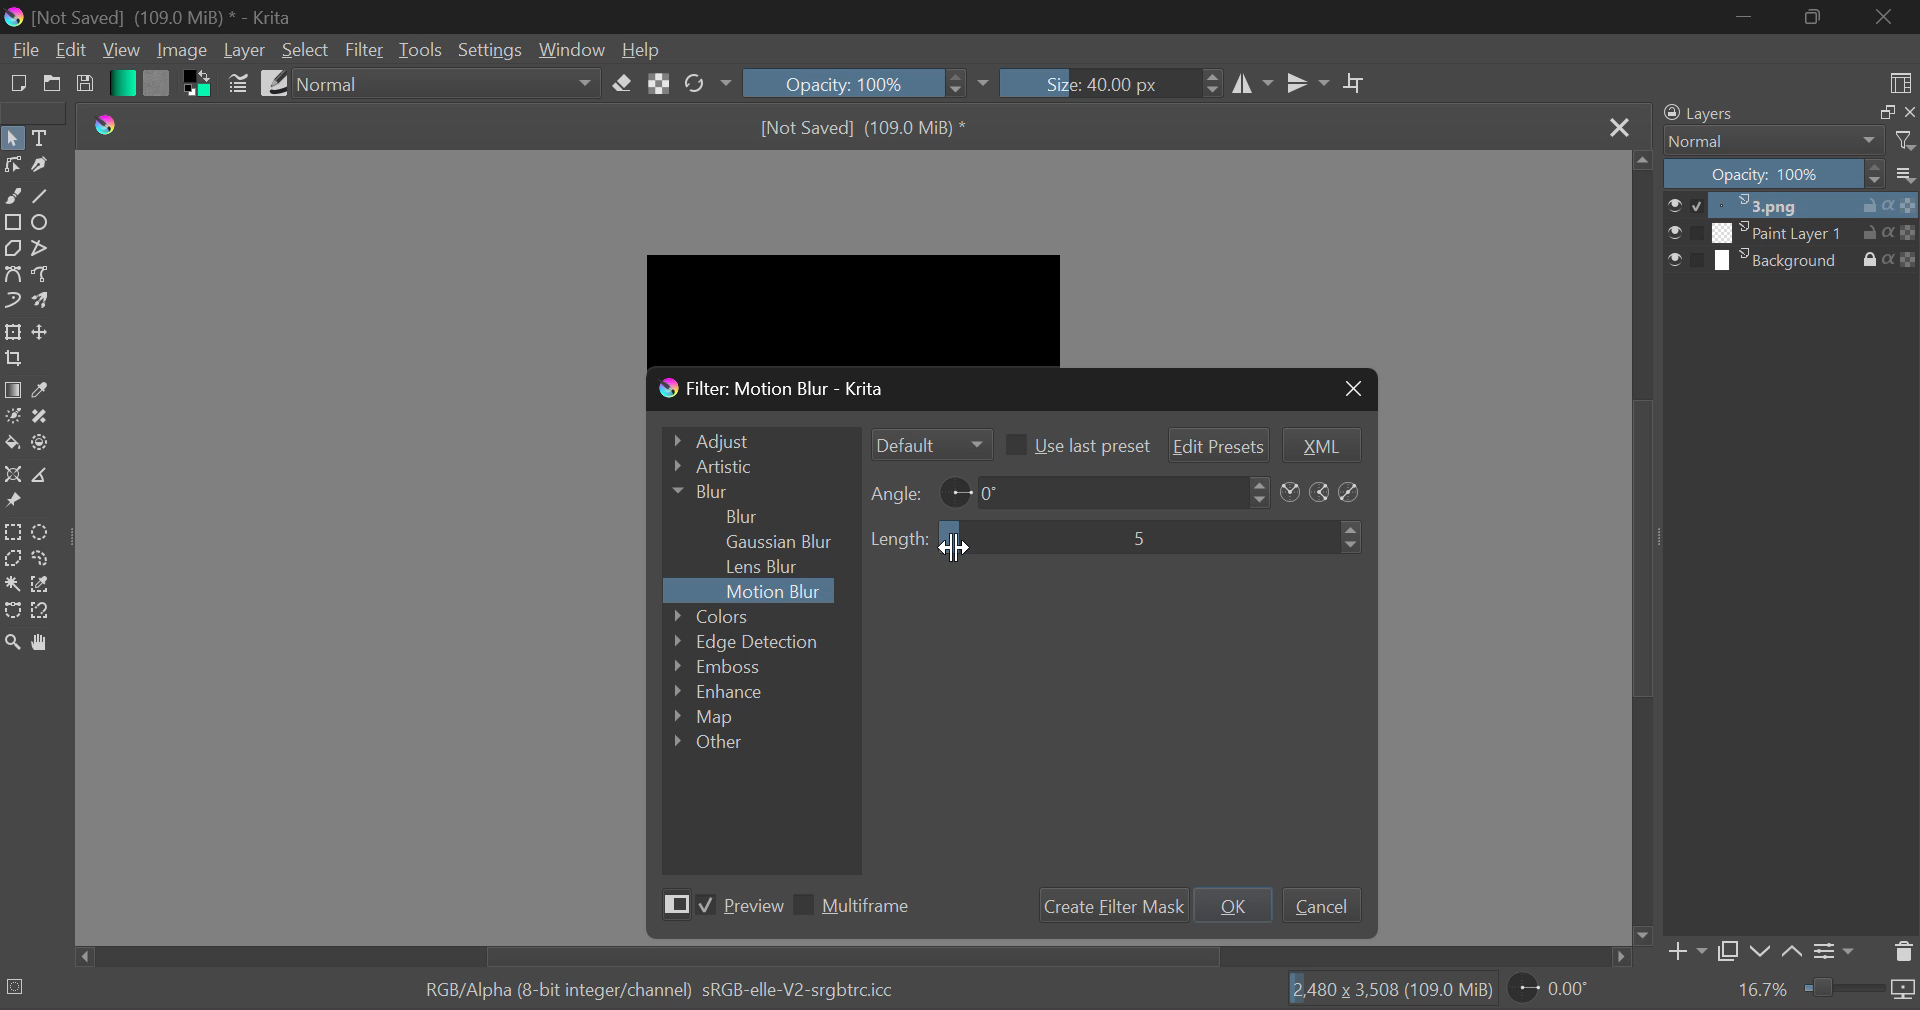  Describe the element at coordinates (110, 127) in the screenshot. I see `Krita Logo` at that location.